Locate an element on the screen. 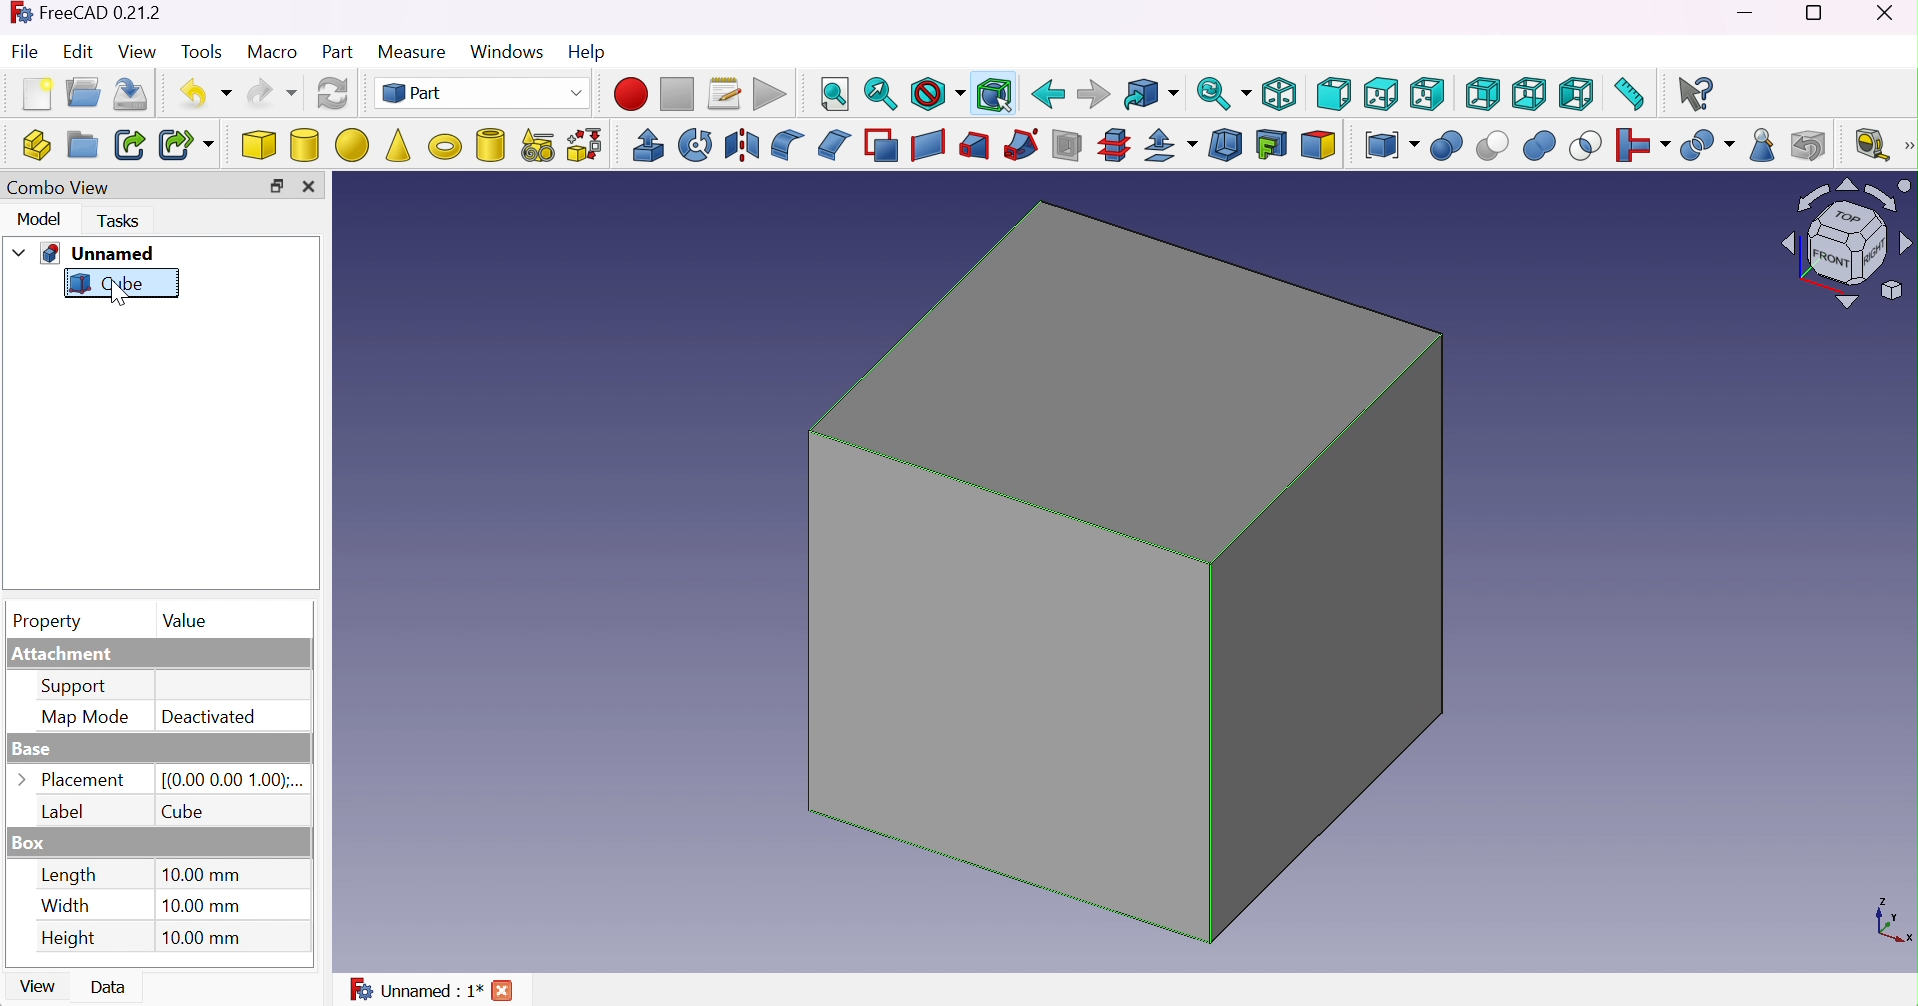  Refresh is located at coordinates (333, 95).